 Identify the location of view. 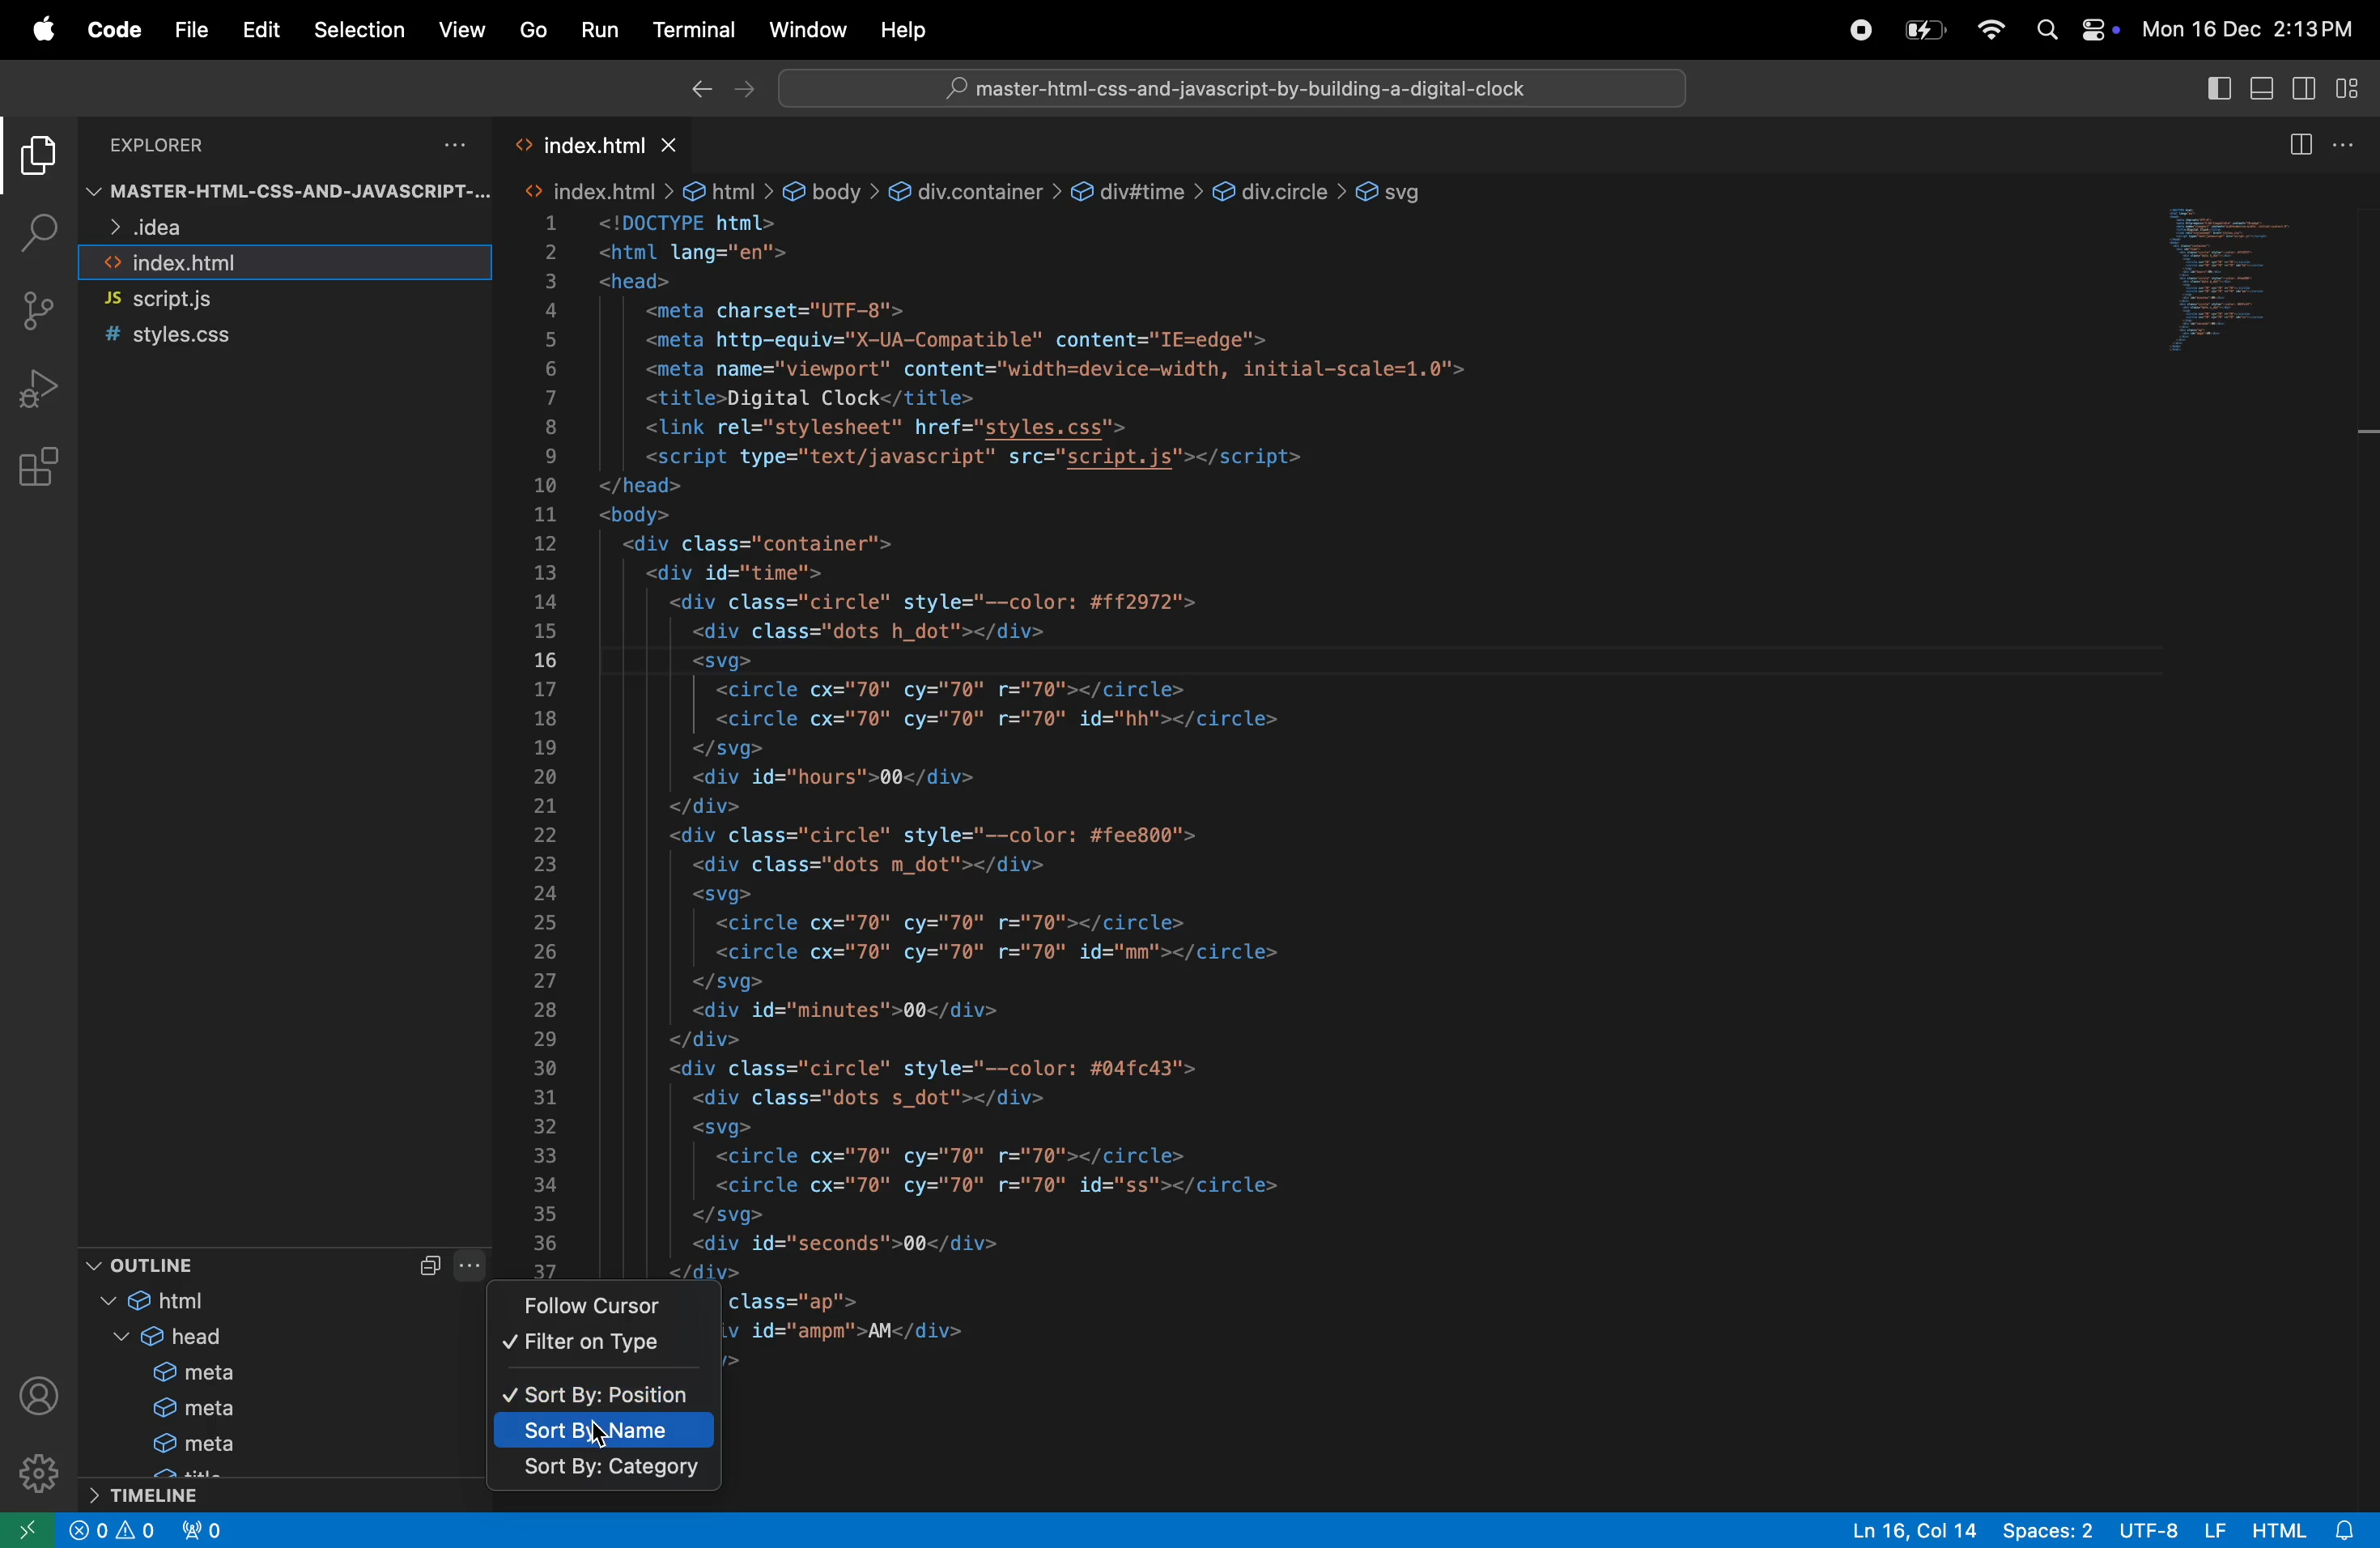
(462, 25).